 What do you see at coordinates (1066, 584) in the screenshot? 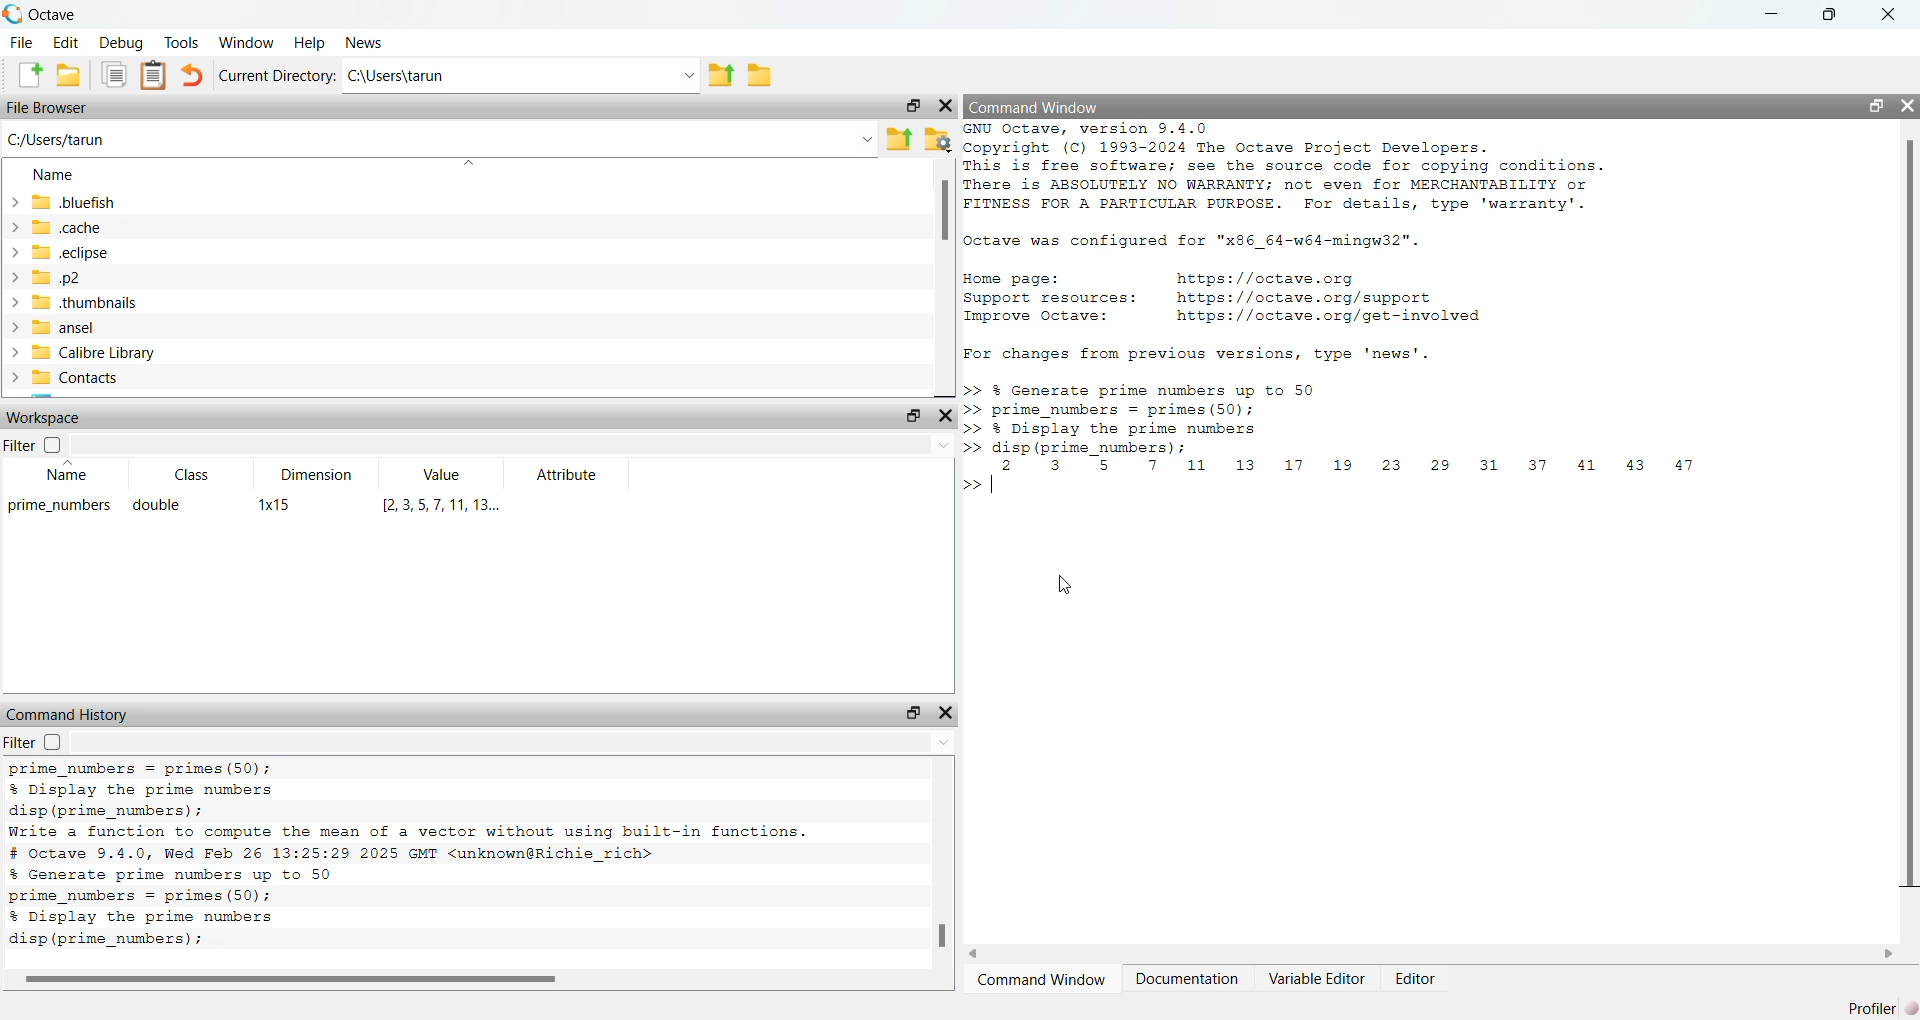
I see `cursor` at bounding box center [1066, 584].